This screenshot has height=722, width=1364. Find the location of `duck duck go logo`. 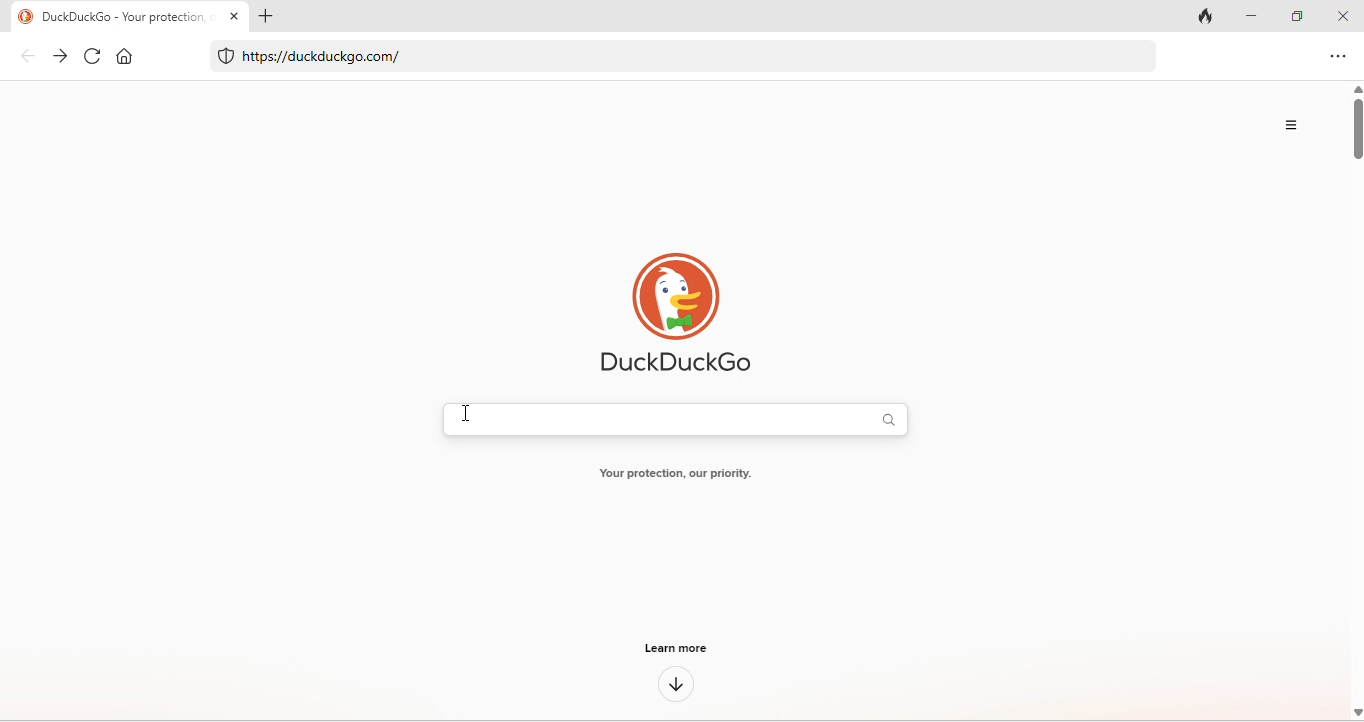

duck duck go logo is located at coordinates (679, 311).